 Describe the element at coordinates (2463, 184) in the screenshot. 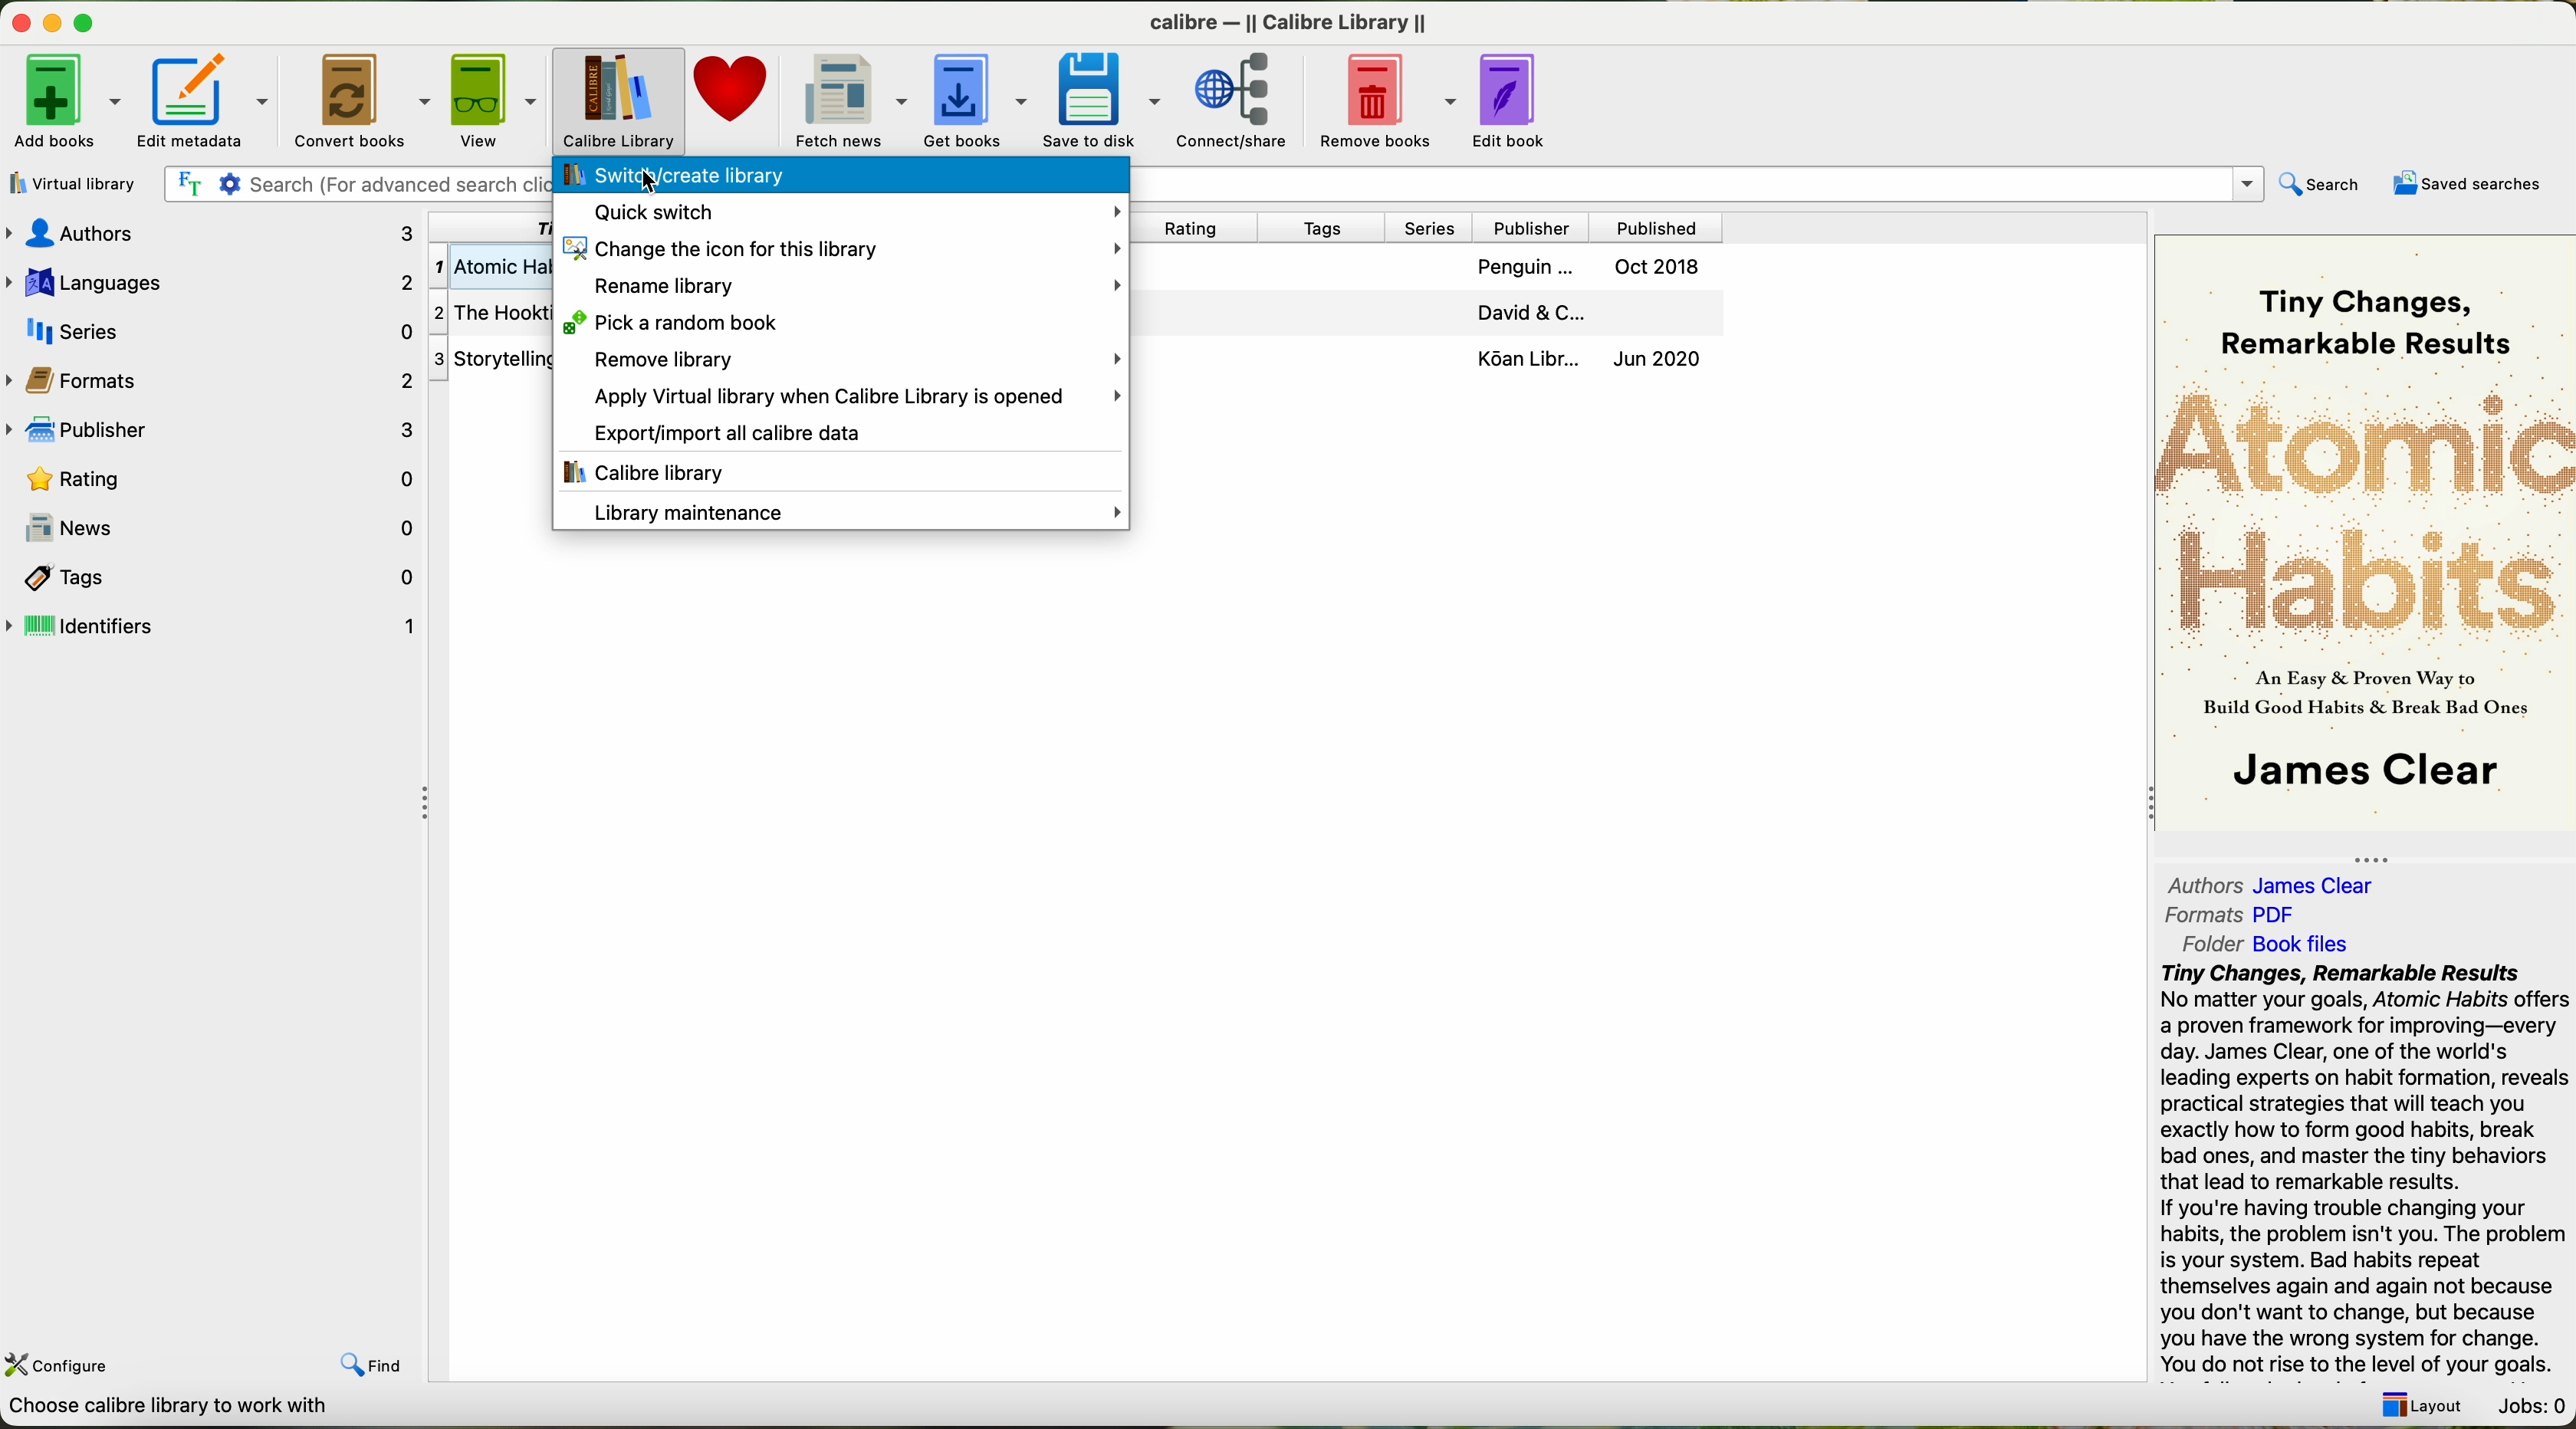

I see `saved searches` at that location.